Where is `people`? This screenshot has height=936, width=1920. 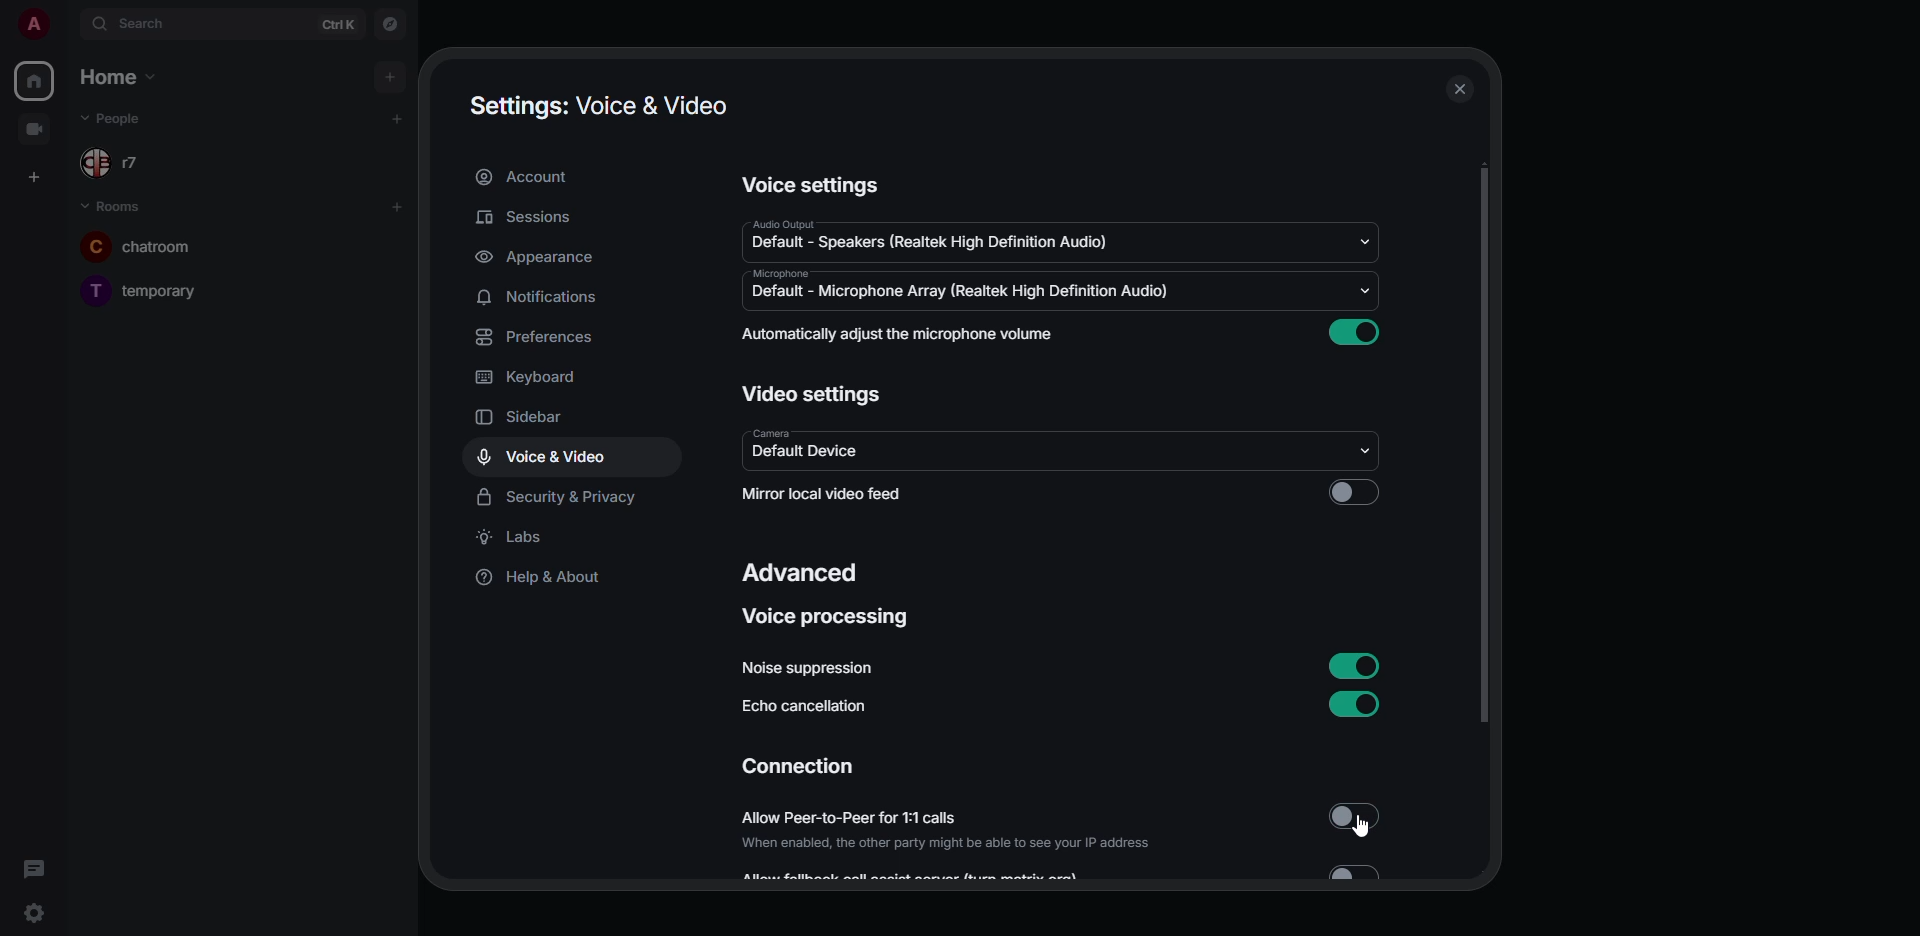 people is located at coordinates (127, 120).